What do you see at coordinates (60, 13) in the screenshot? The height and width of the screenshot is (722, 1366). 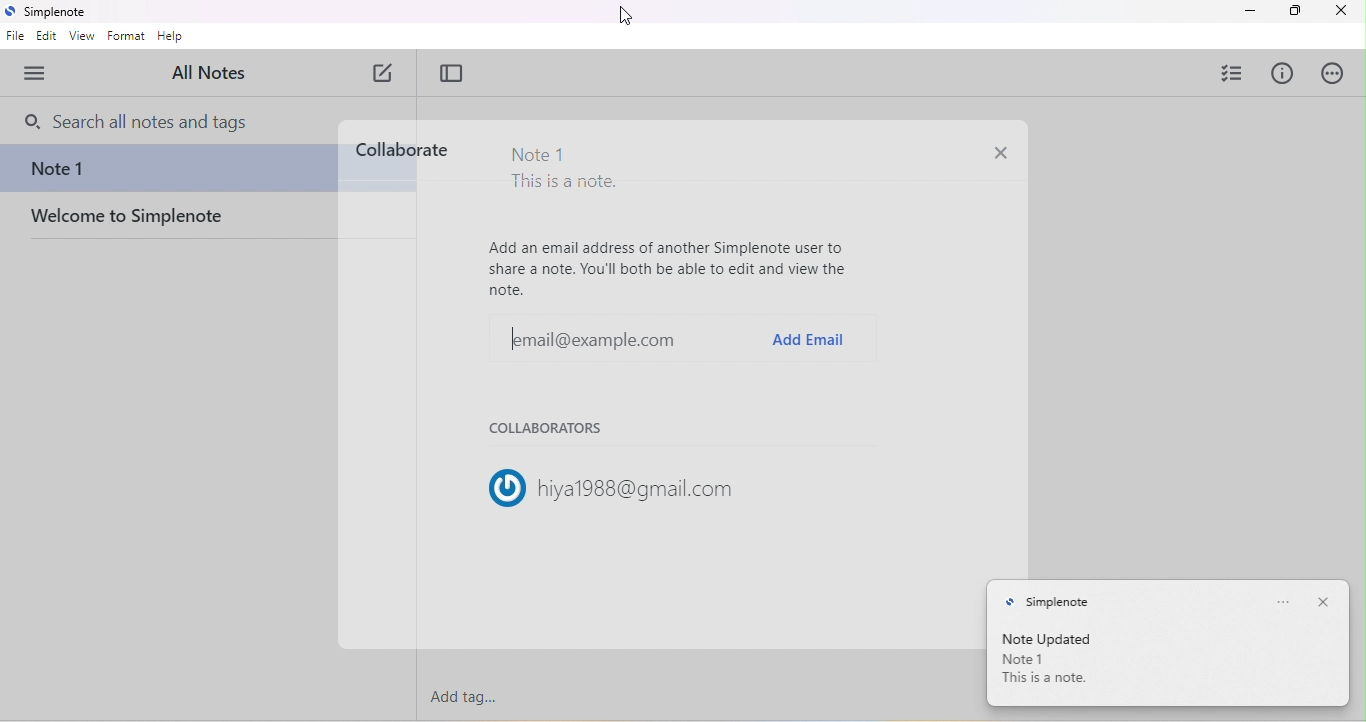 I see `simplenote` at bounding box center [60, 13].